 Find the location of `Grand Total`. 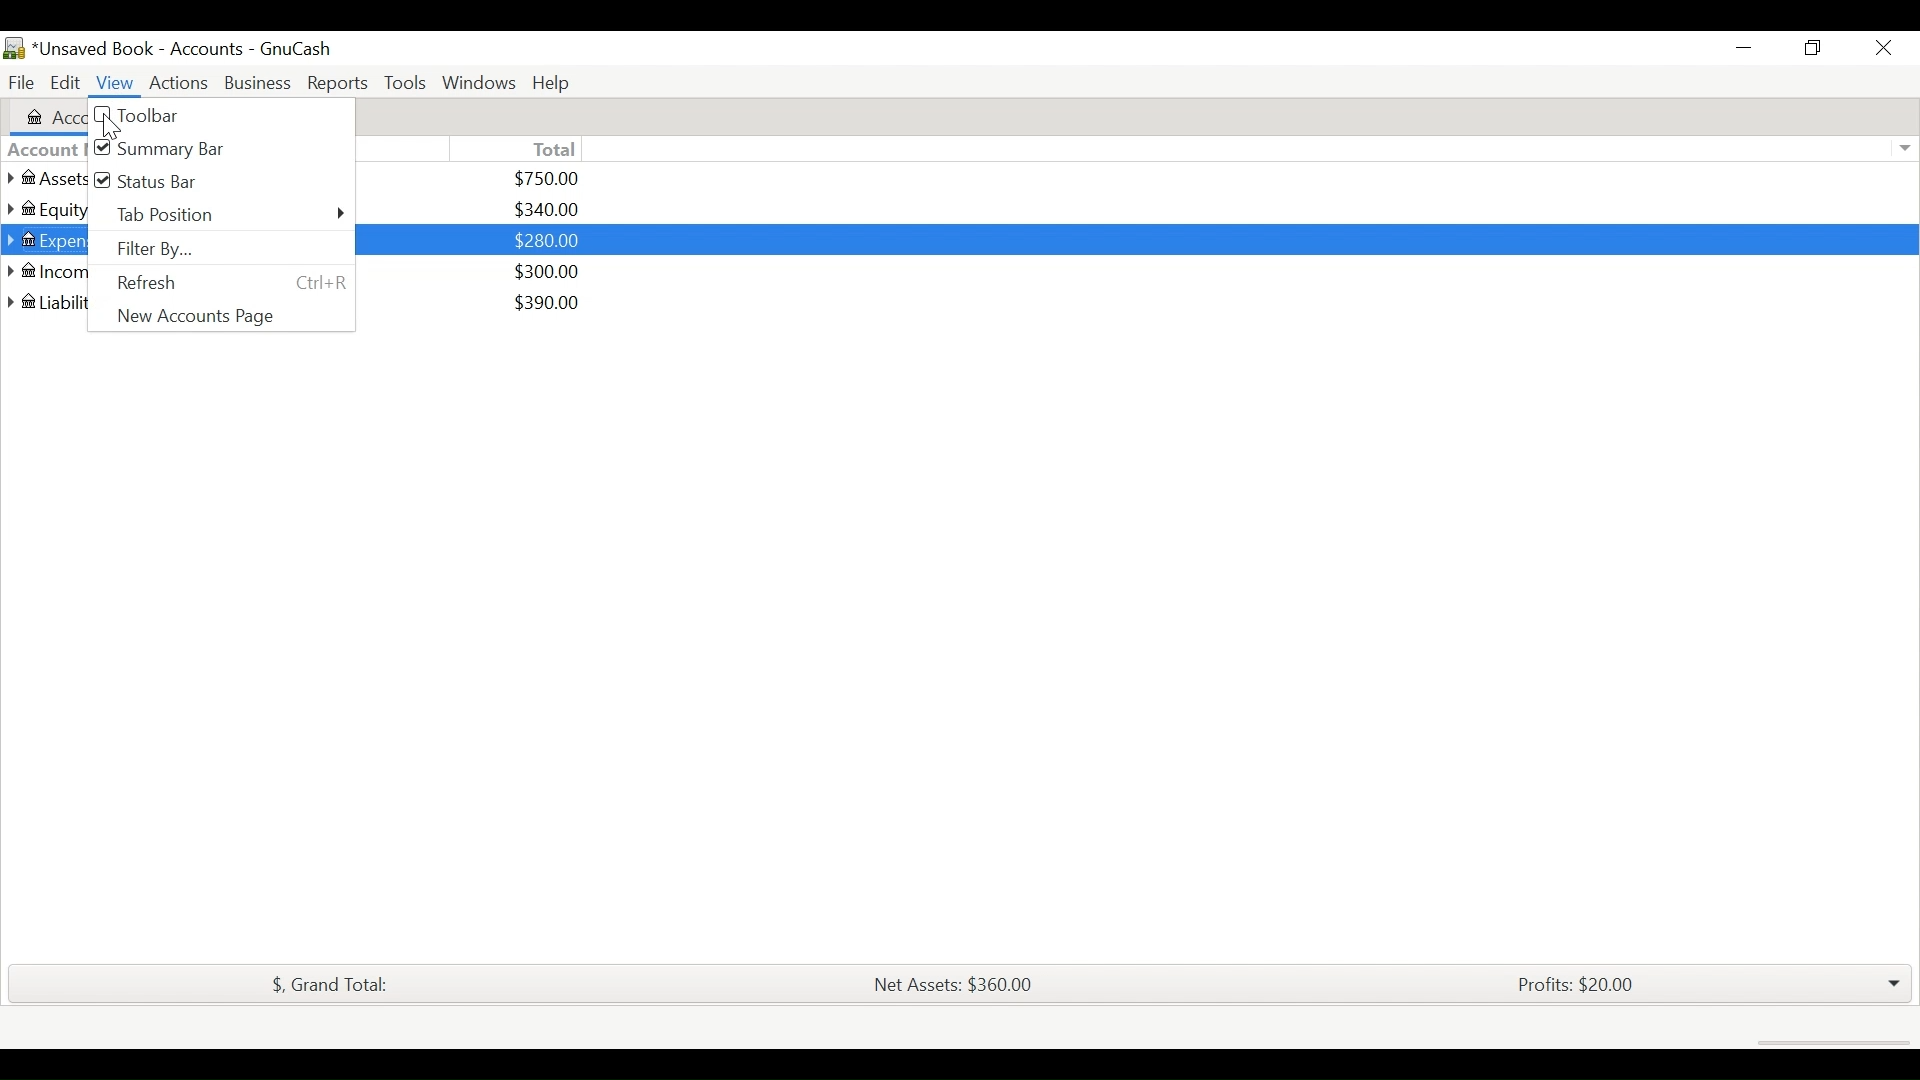

Grand Total is located at coordinates (324, 984).